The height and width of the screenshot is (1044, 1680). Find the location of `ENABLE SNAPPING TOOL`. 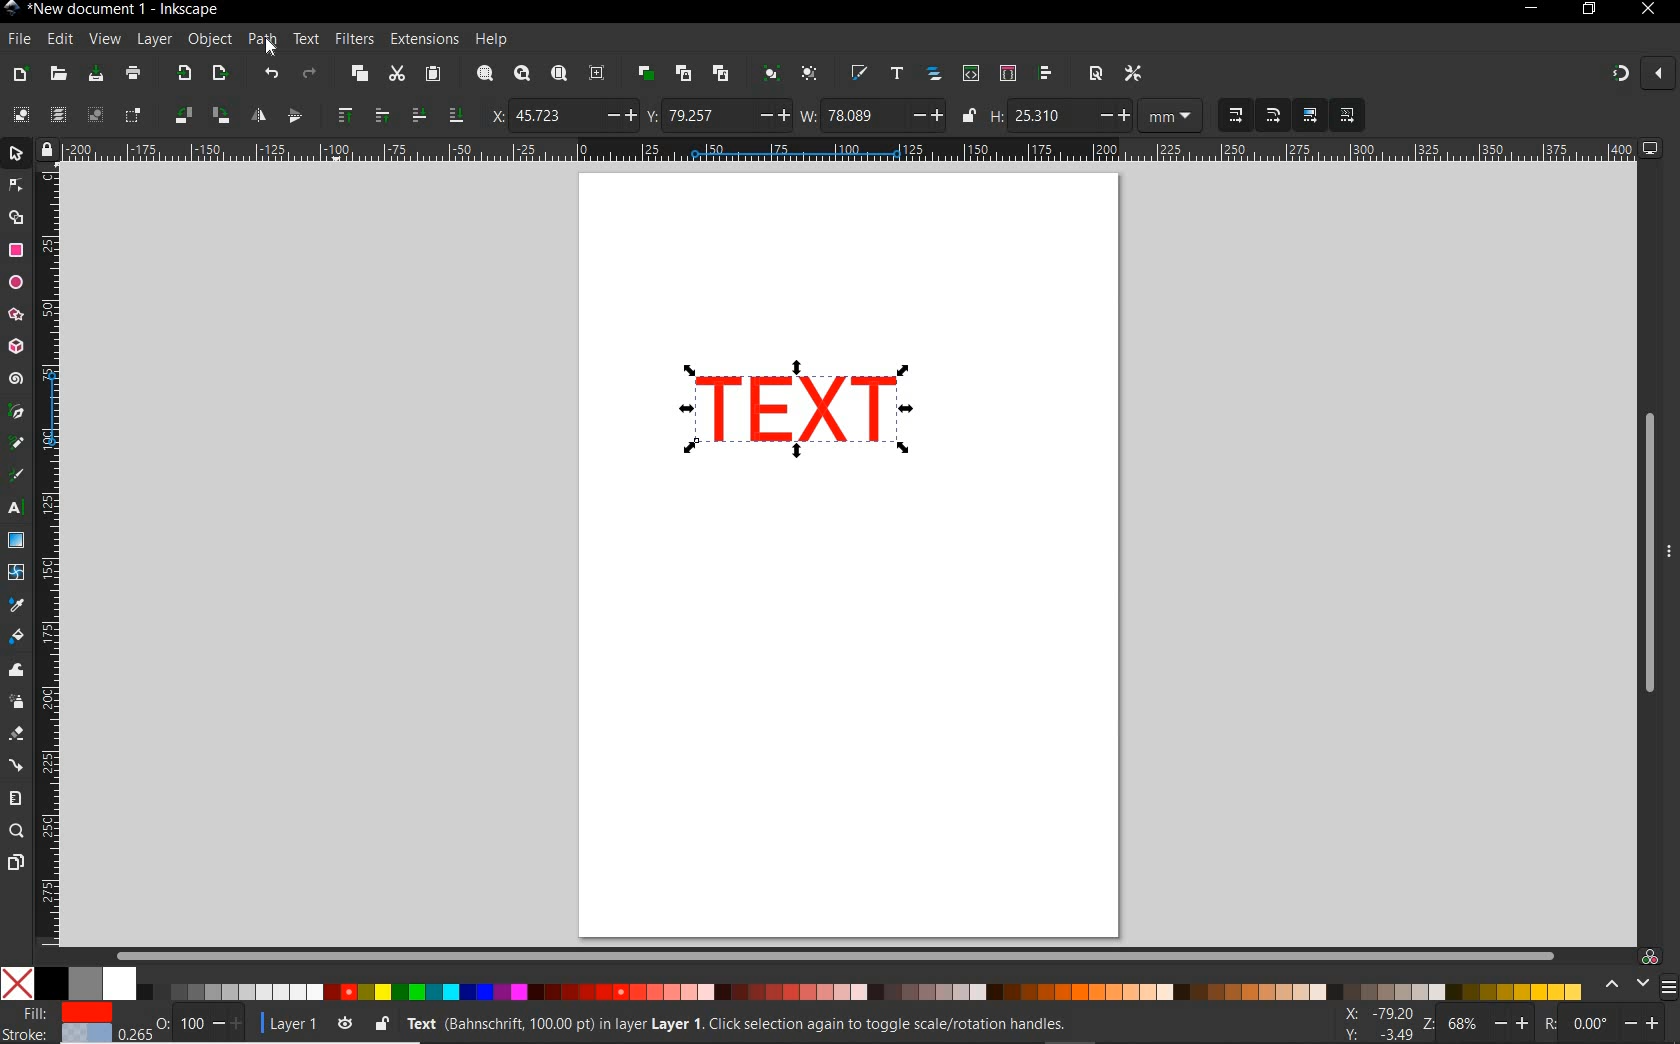

ENABLE SNAPPING TOOL is located at coordinates (1641, 73).